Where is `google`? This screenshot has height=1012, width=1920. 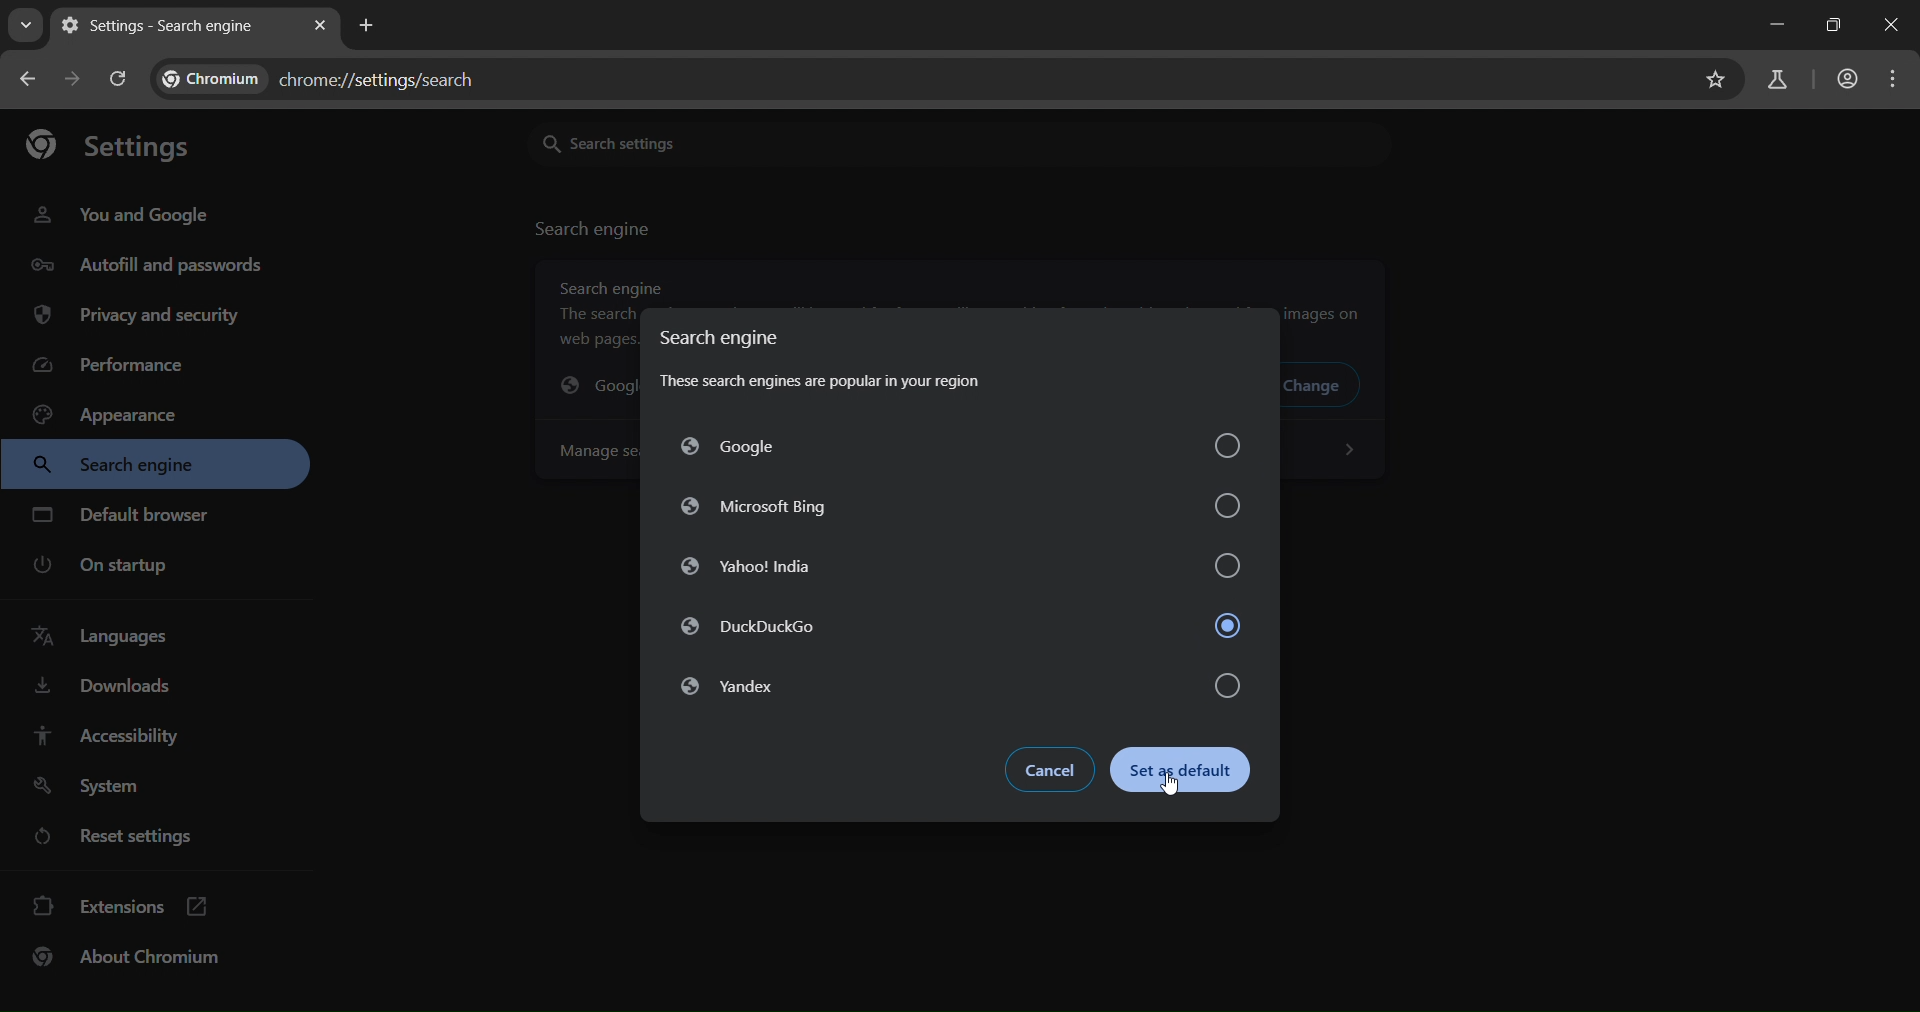 google is located at coordinates (958, 450).